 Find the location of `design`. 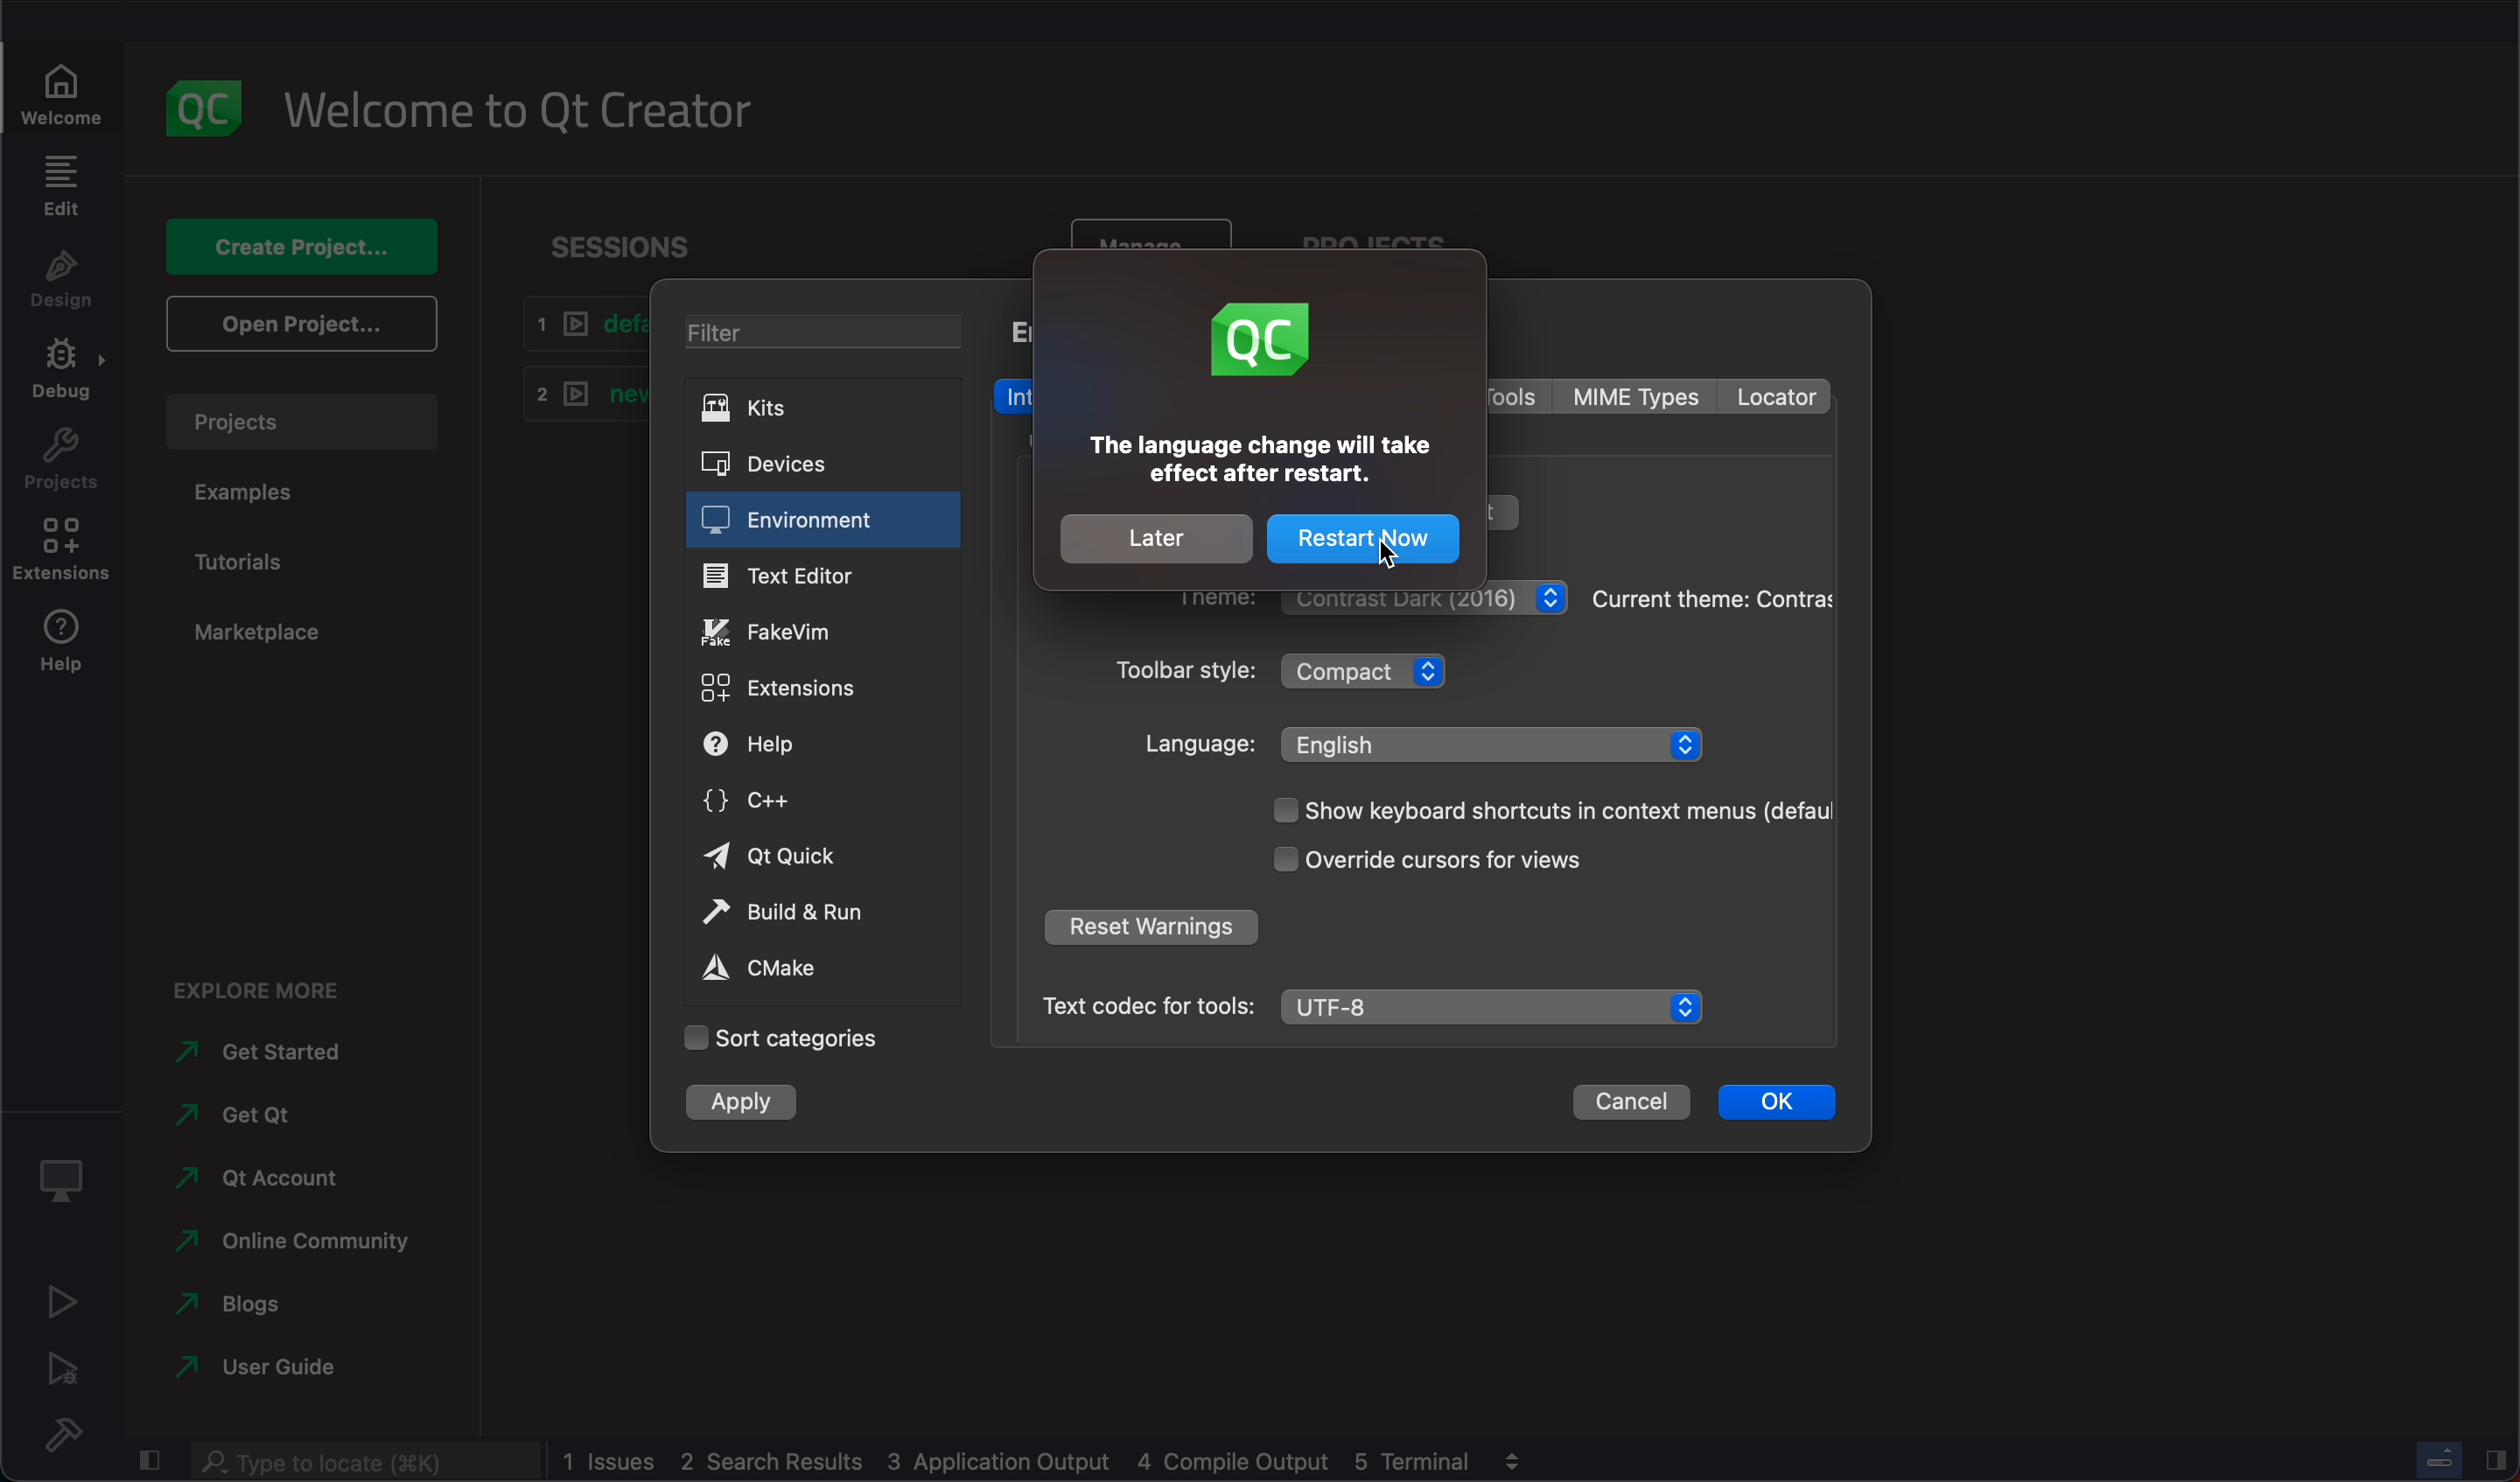

design is located at coordinates (62, 279).